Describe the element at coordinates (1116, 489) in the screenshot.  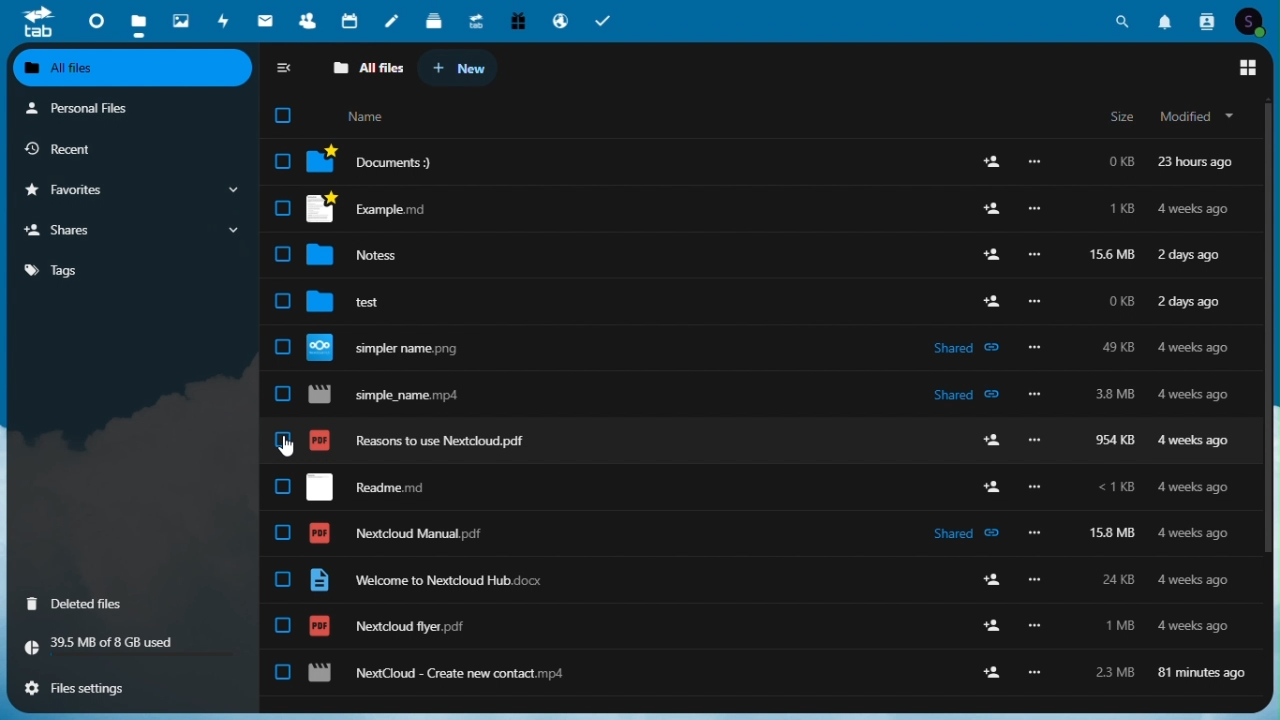
I see `<1 kb` at that location.